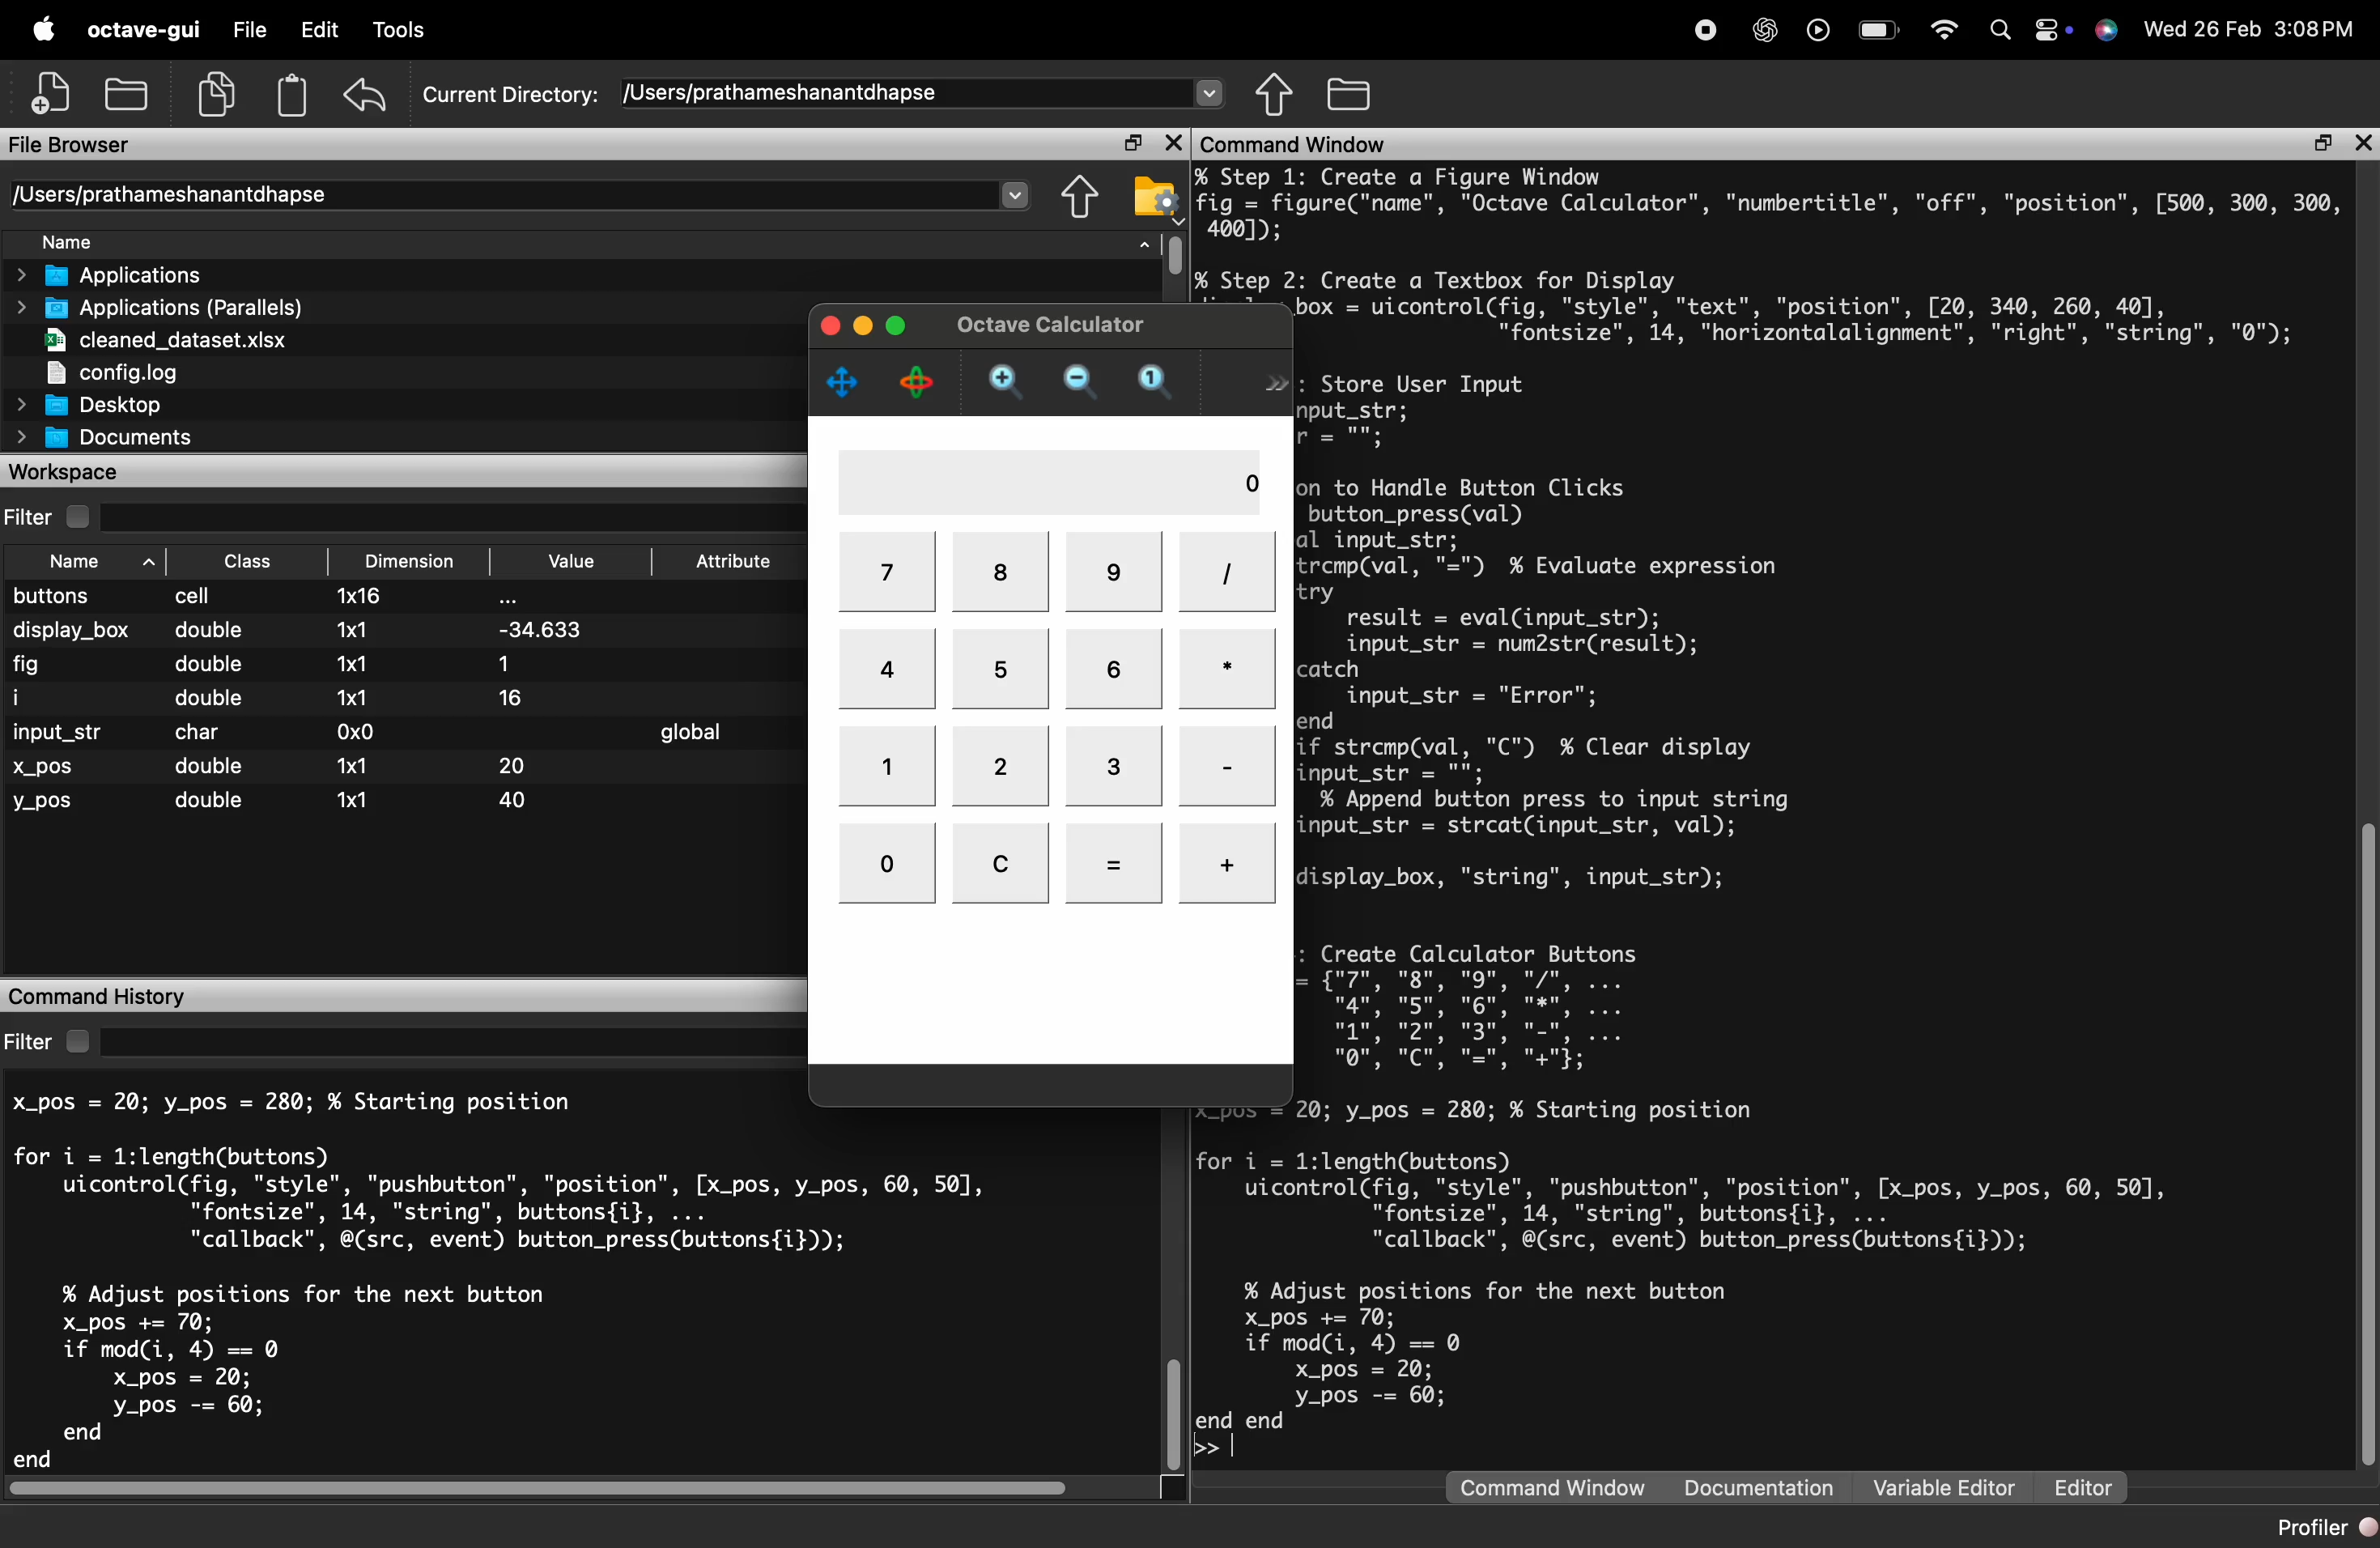 This screenshot has width=2380, height=1548. I want to click on 1, so click(886, 767).